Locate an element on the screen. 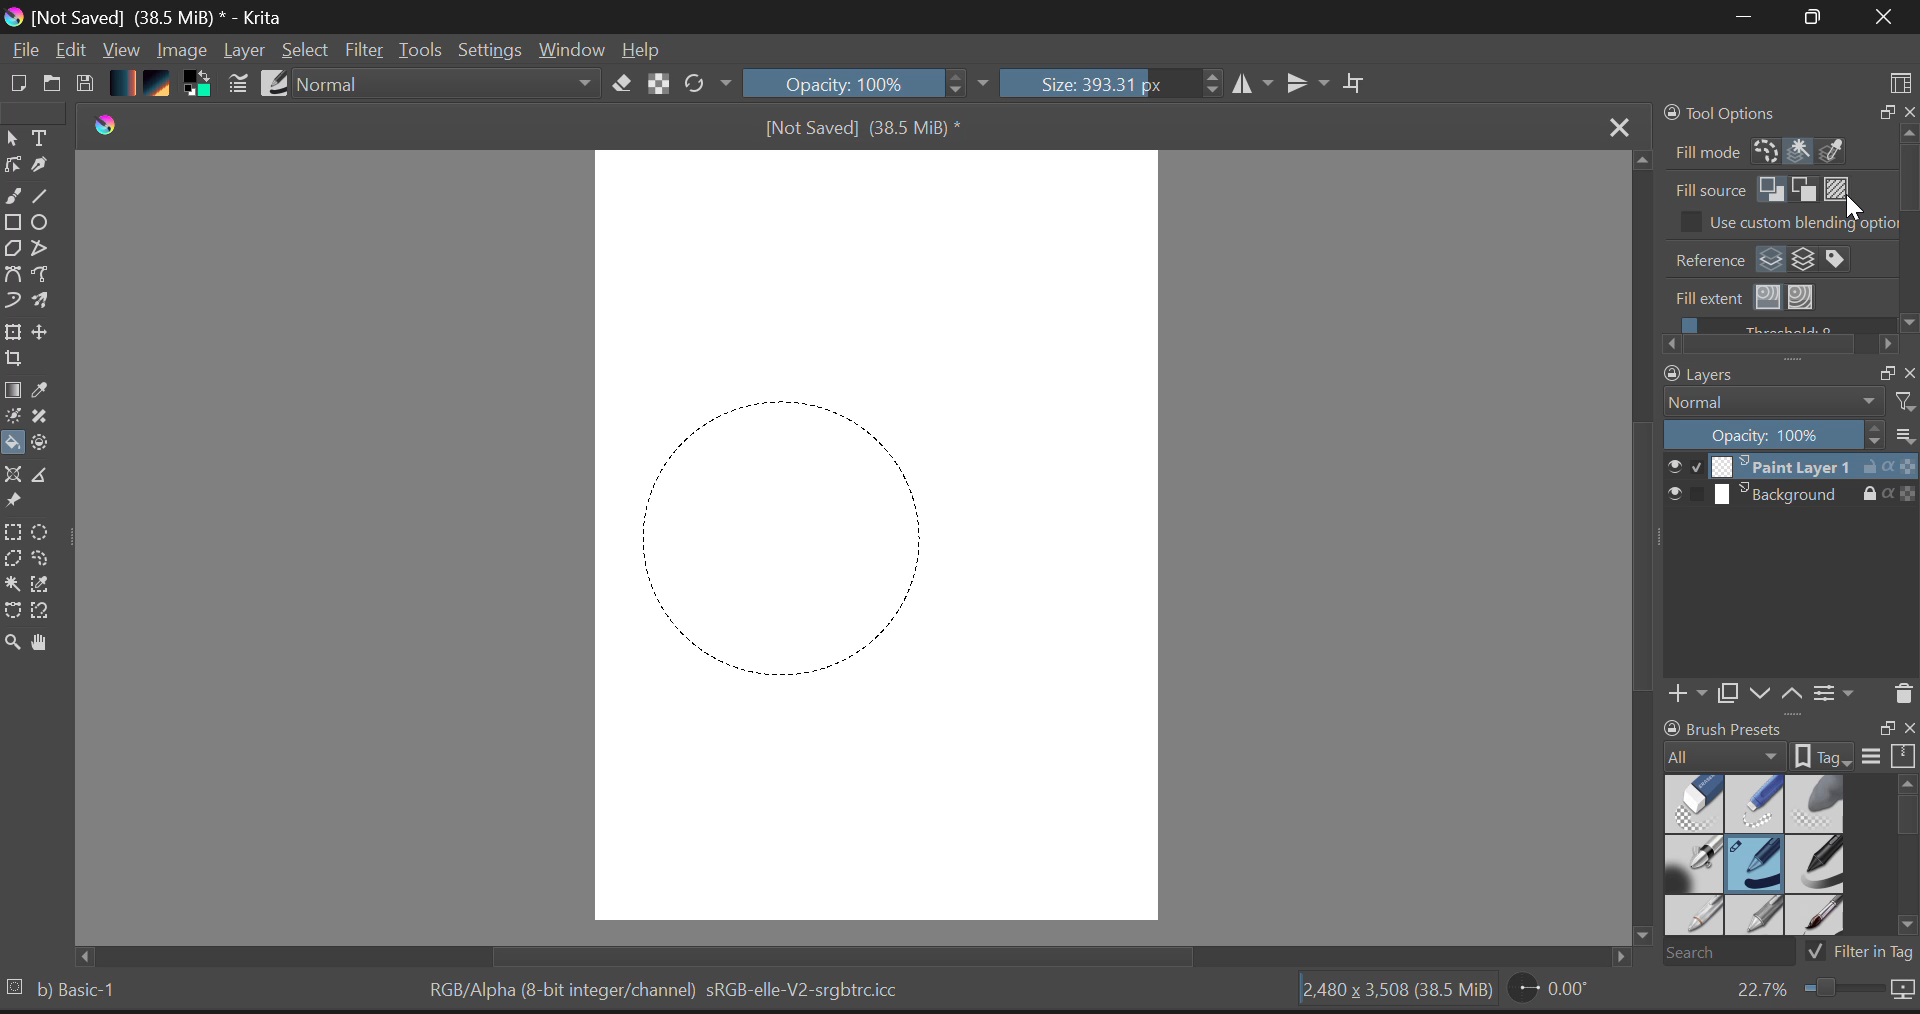 This screenshot has height=1014, width=1920. Gradient is located at coordinates (124, 84).